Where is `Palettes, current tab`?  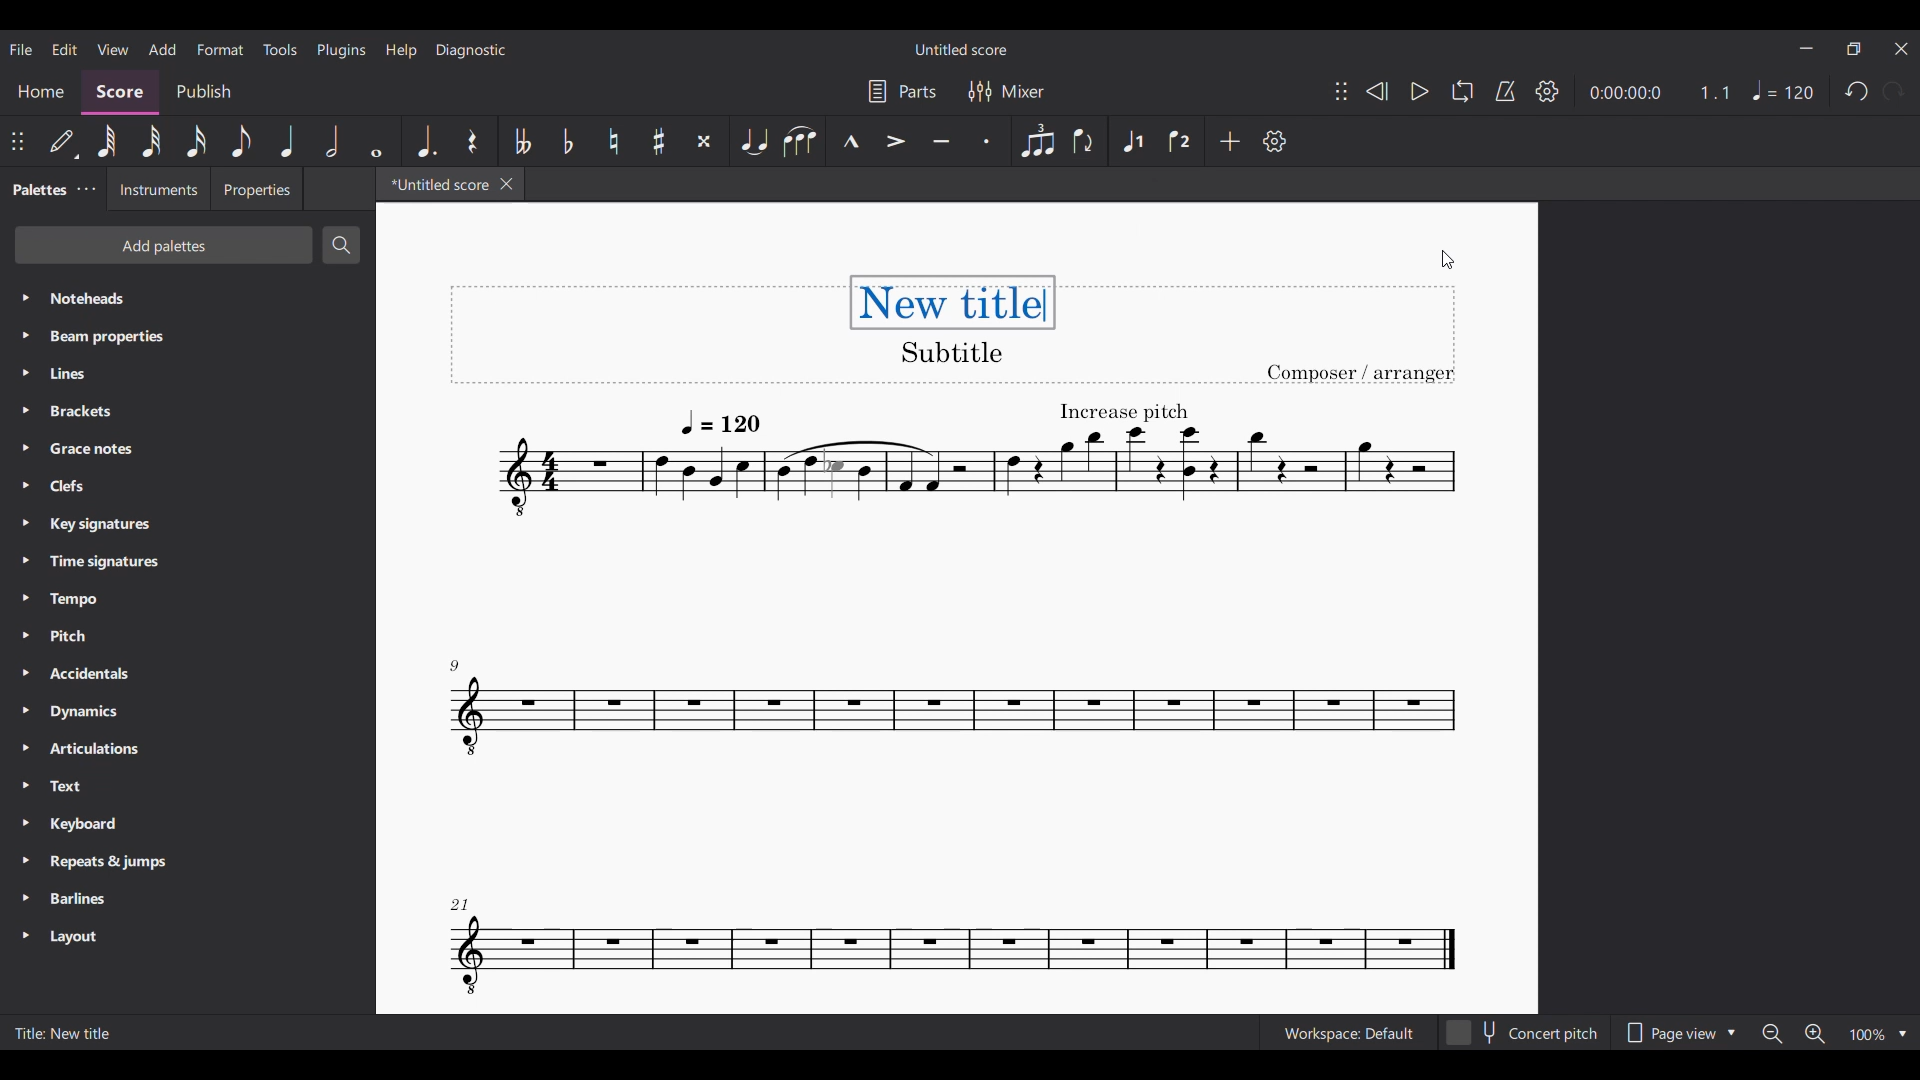 Palettes, current tab is located at coordinates (38, 190).